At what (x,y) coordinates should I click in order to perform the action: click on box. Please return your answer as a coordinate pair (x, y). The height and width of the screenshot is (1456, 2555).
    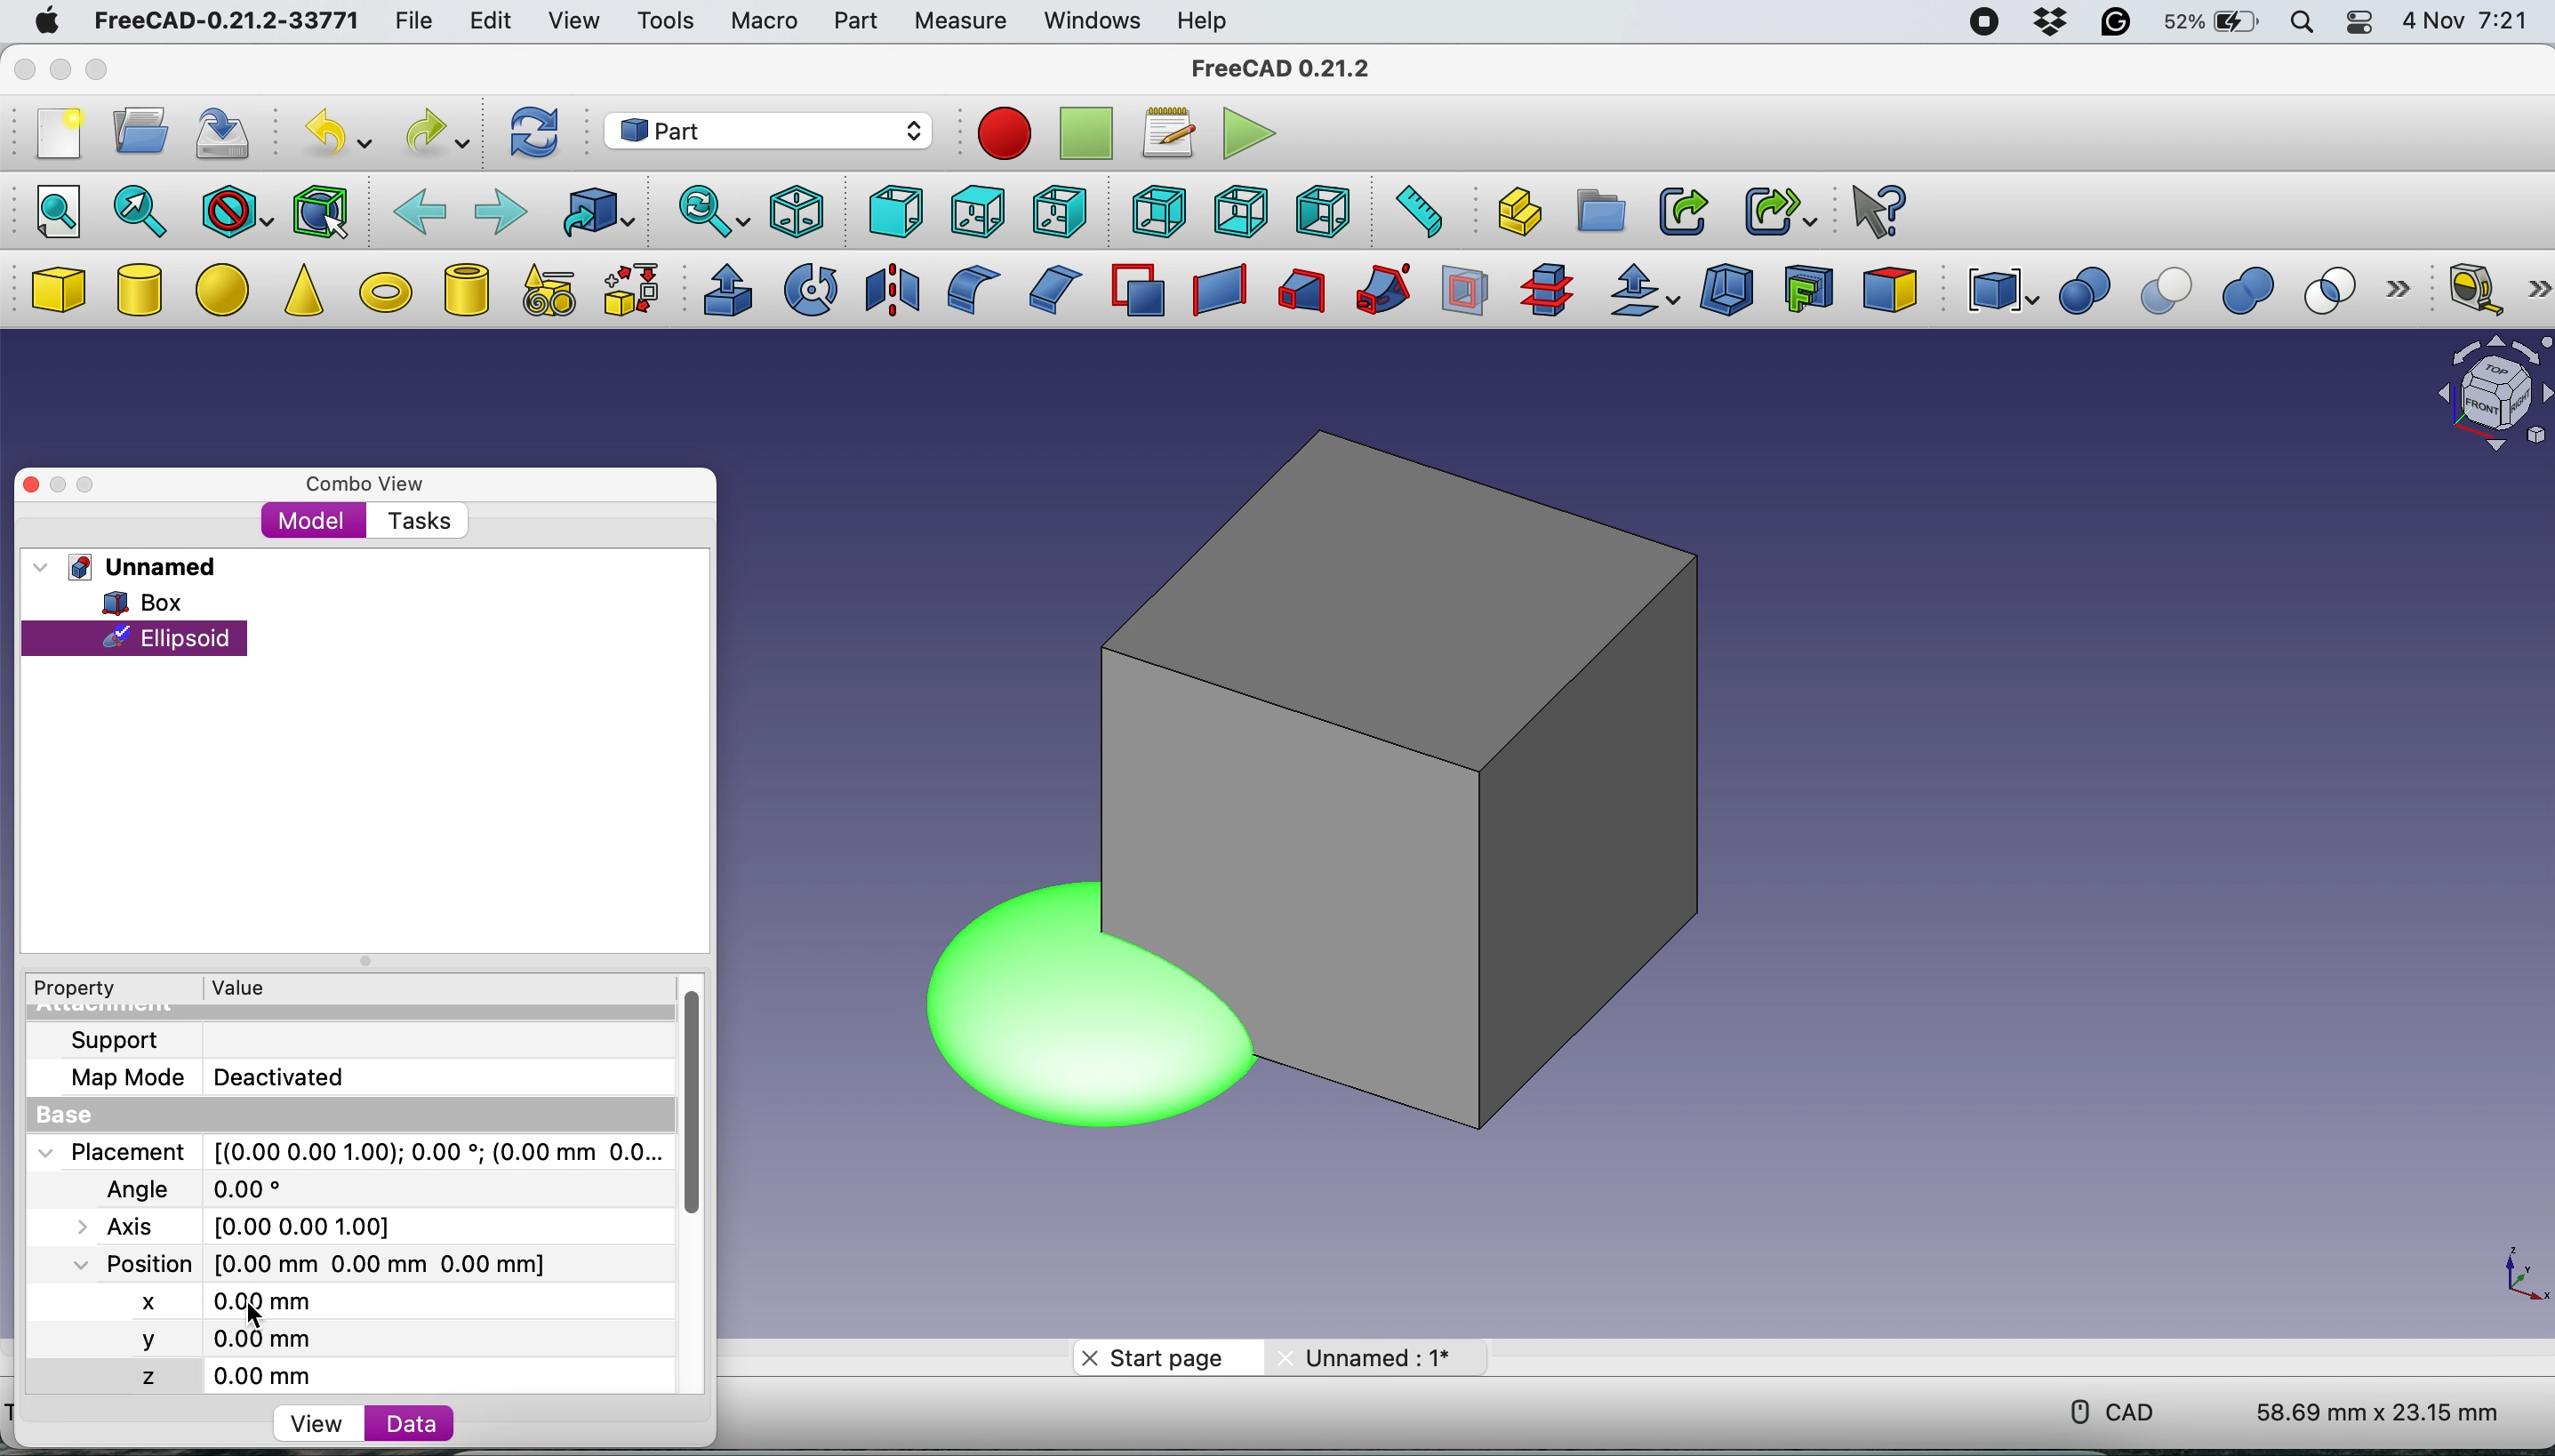
    Looking at the image, I should click on (57, 291).